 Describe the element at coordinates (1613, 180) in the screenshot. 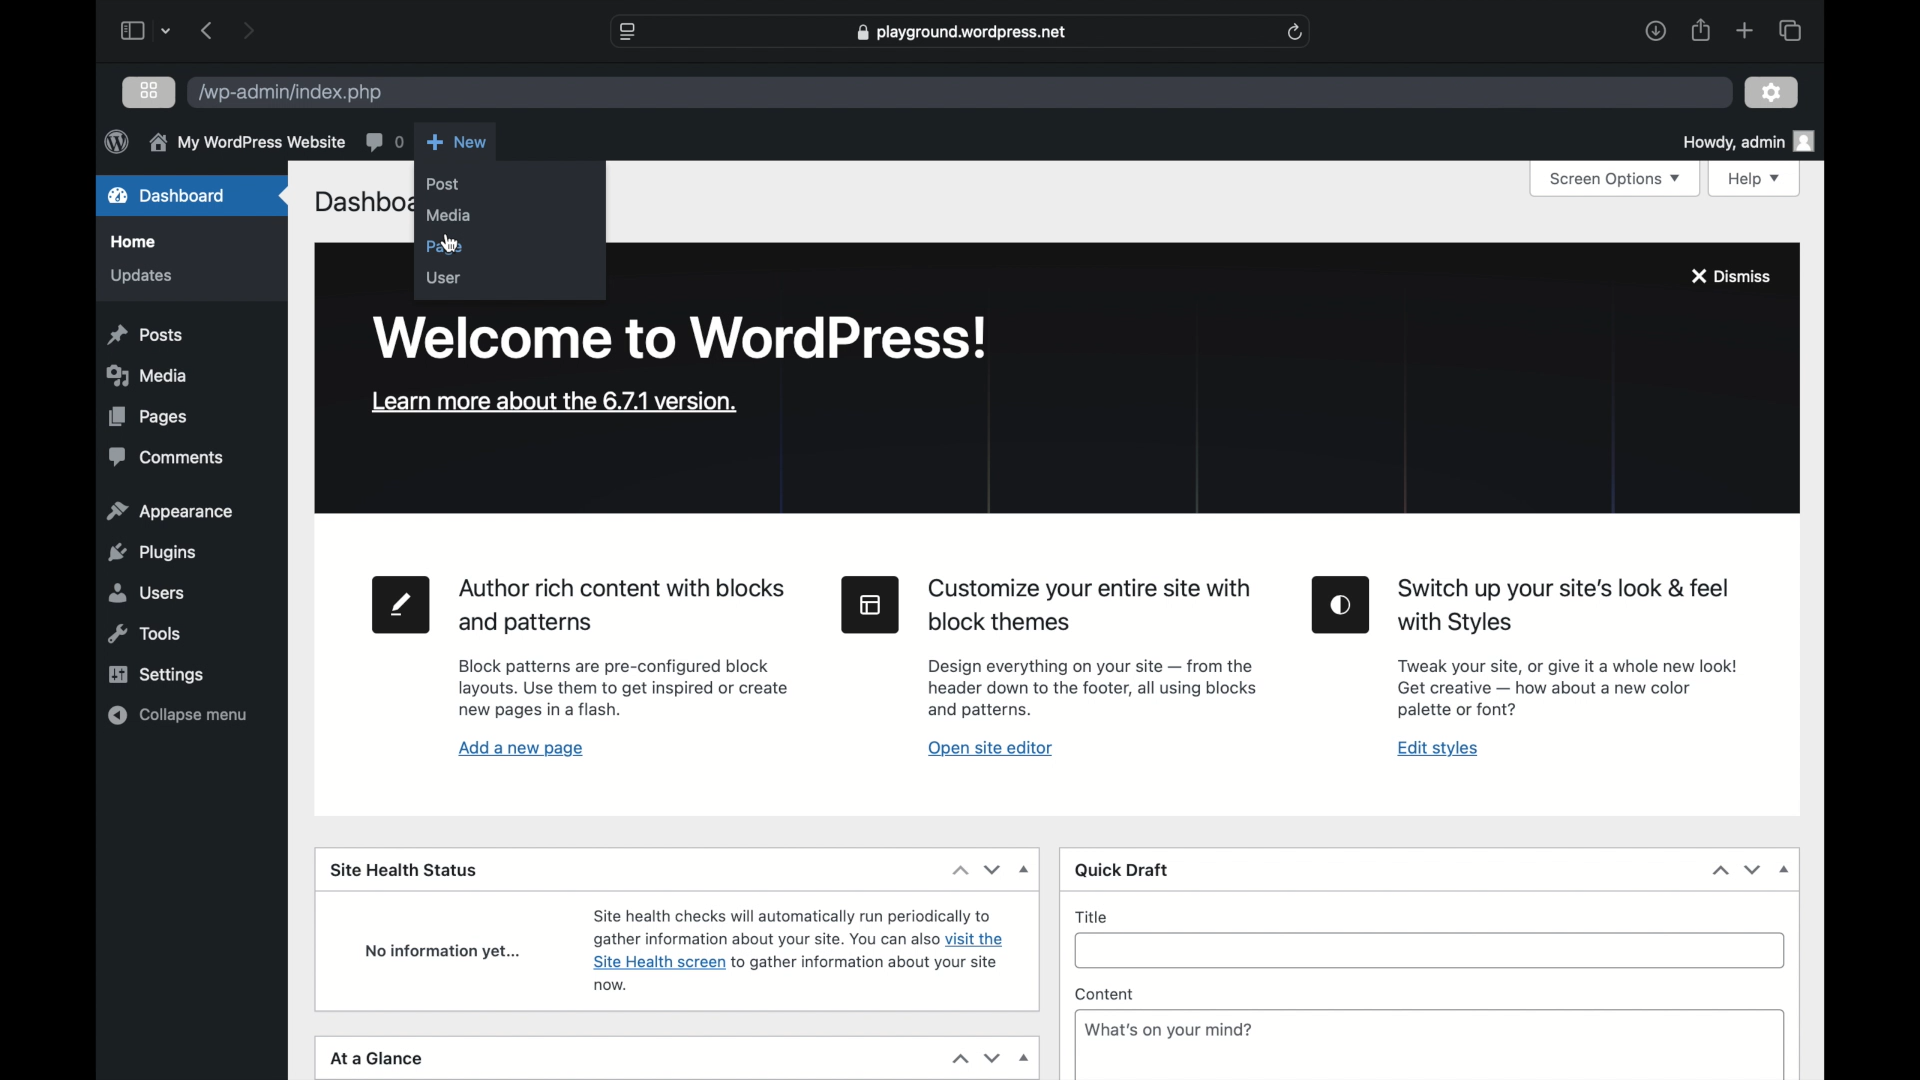

I see `screen options` at that location.